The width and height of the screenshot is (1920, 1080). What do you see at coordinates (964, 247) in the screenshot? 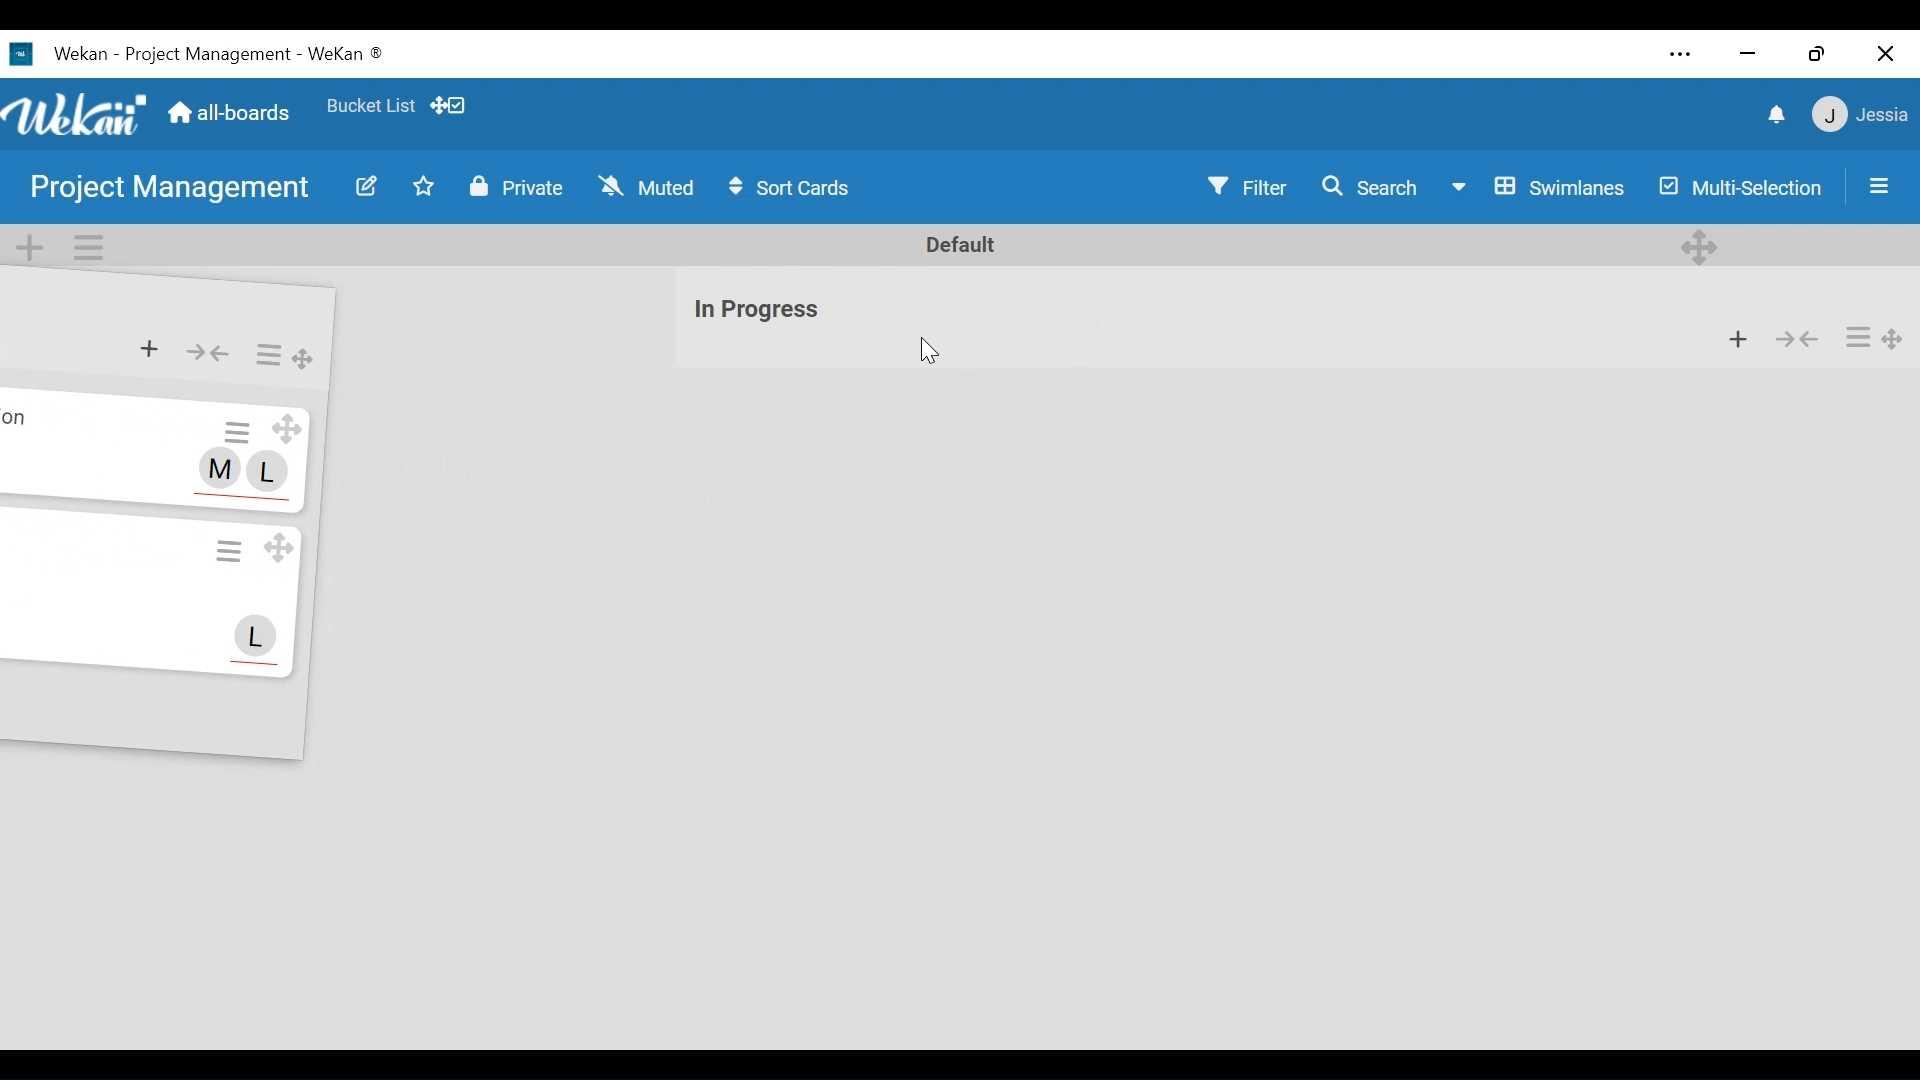
I see `Default` at bounding box center [964, 247].